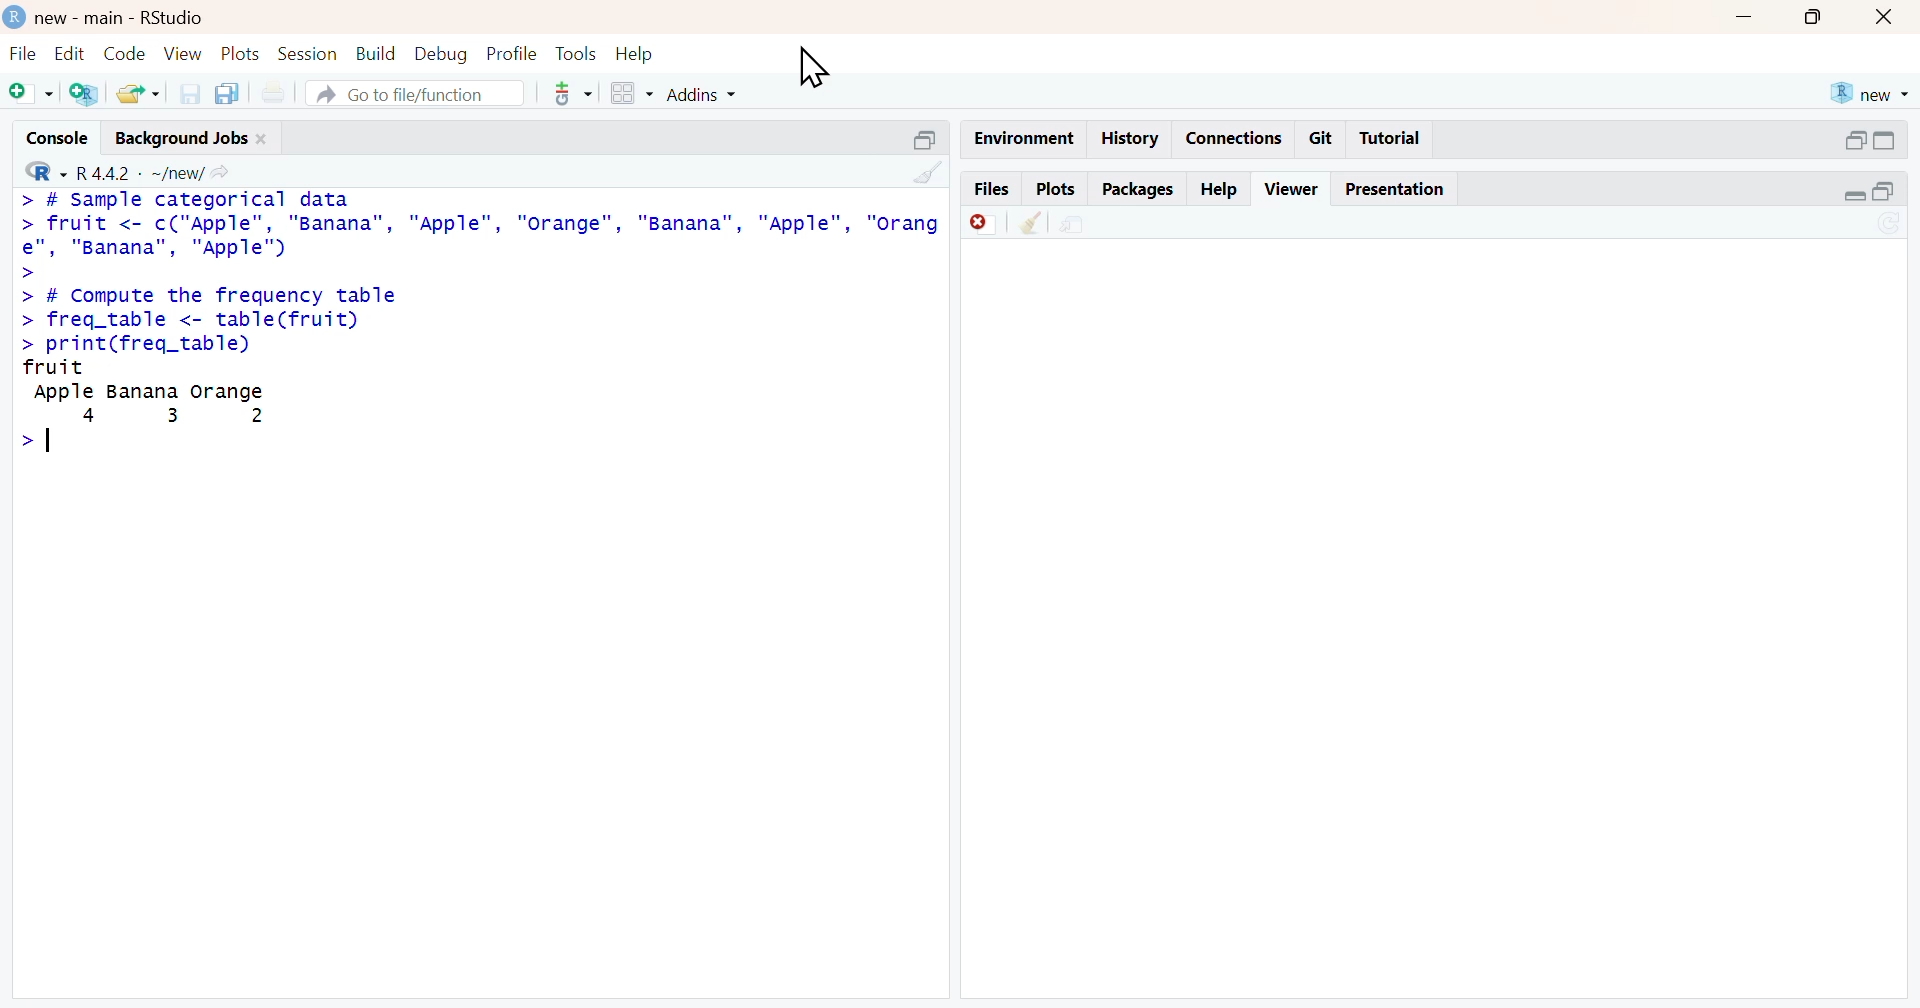 The height and width of the screenshot is (1008, 1920). I want to click on new - main - RStudio, so click(106, 18).